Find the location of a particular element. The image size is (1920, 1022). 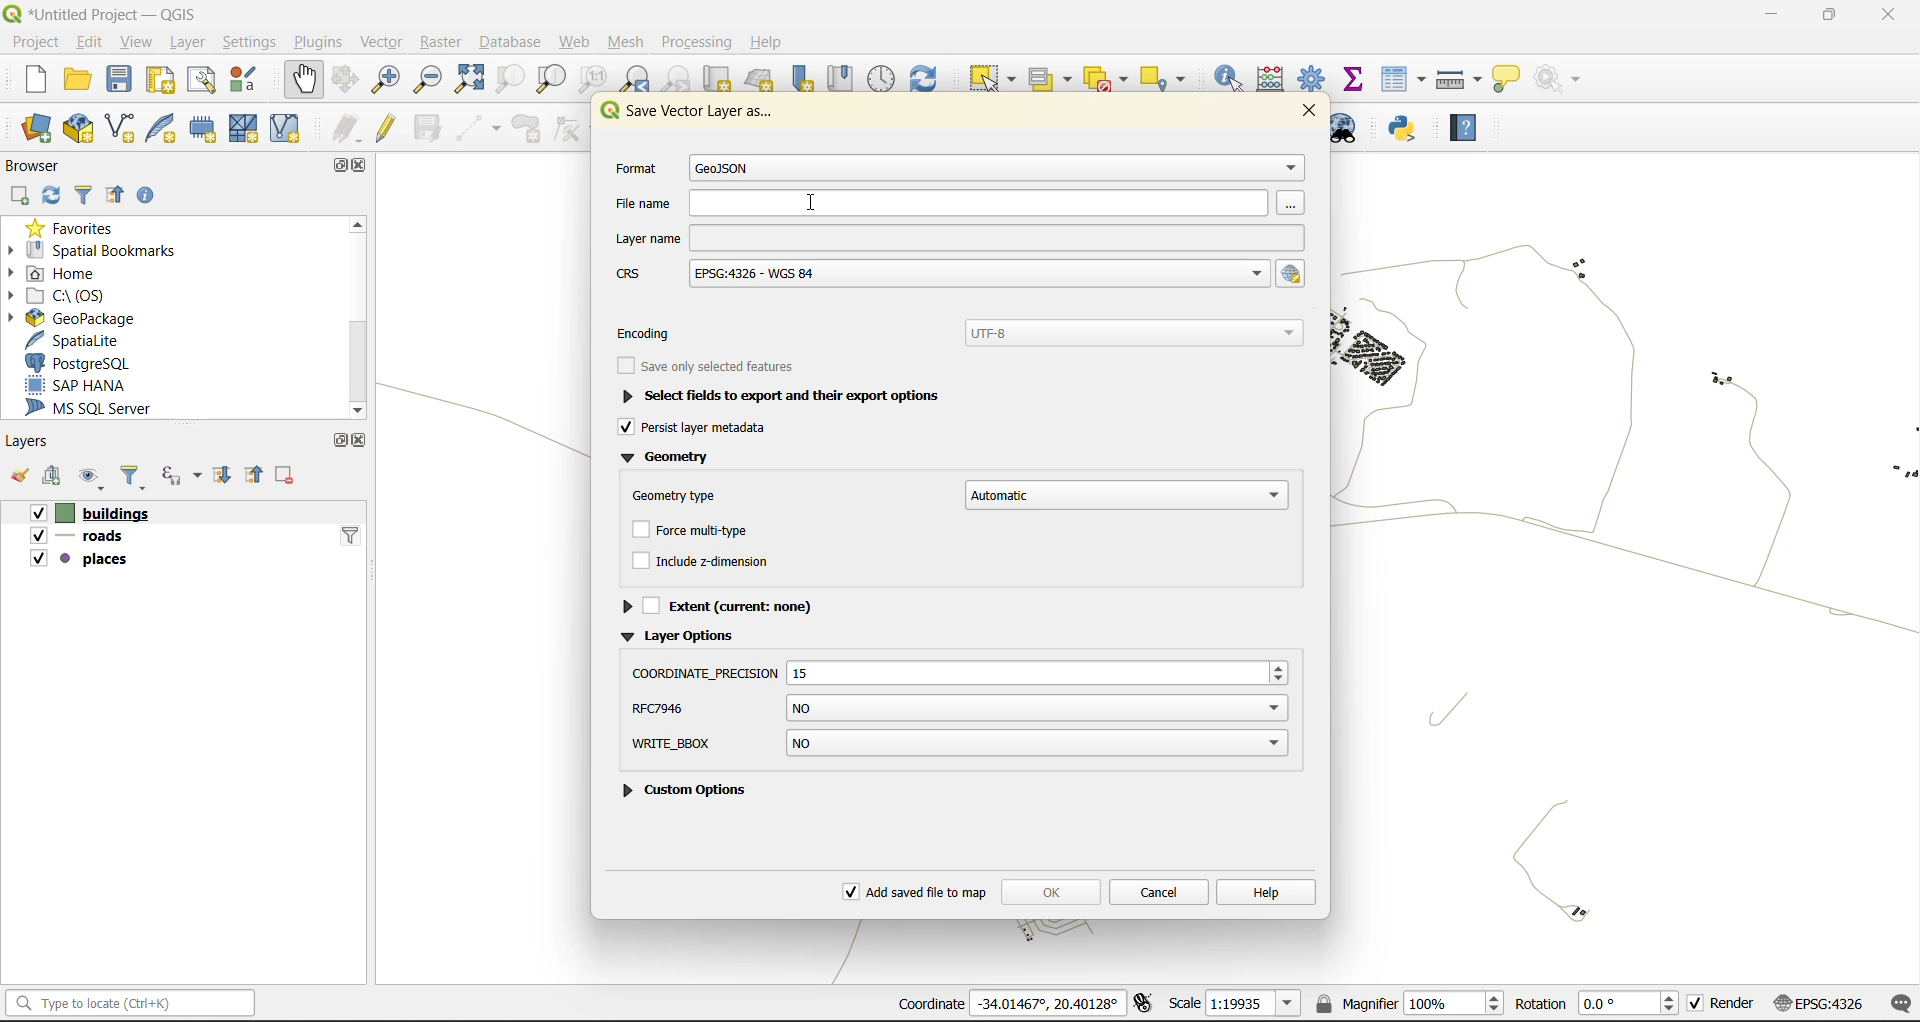

geopackage is located at coordinates (92, 320).